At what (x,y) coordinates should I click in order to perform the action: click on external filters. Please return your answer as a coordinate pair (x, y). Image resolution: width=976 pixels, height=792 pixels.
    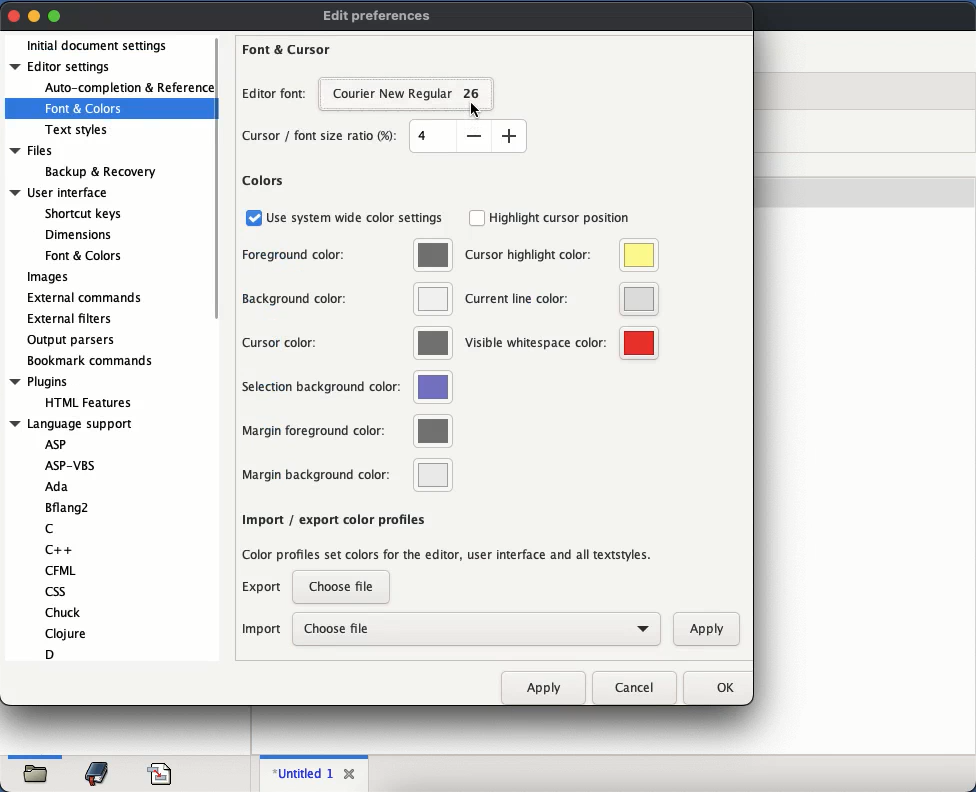
    Looking at the image, I should click on (72, 320).